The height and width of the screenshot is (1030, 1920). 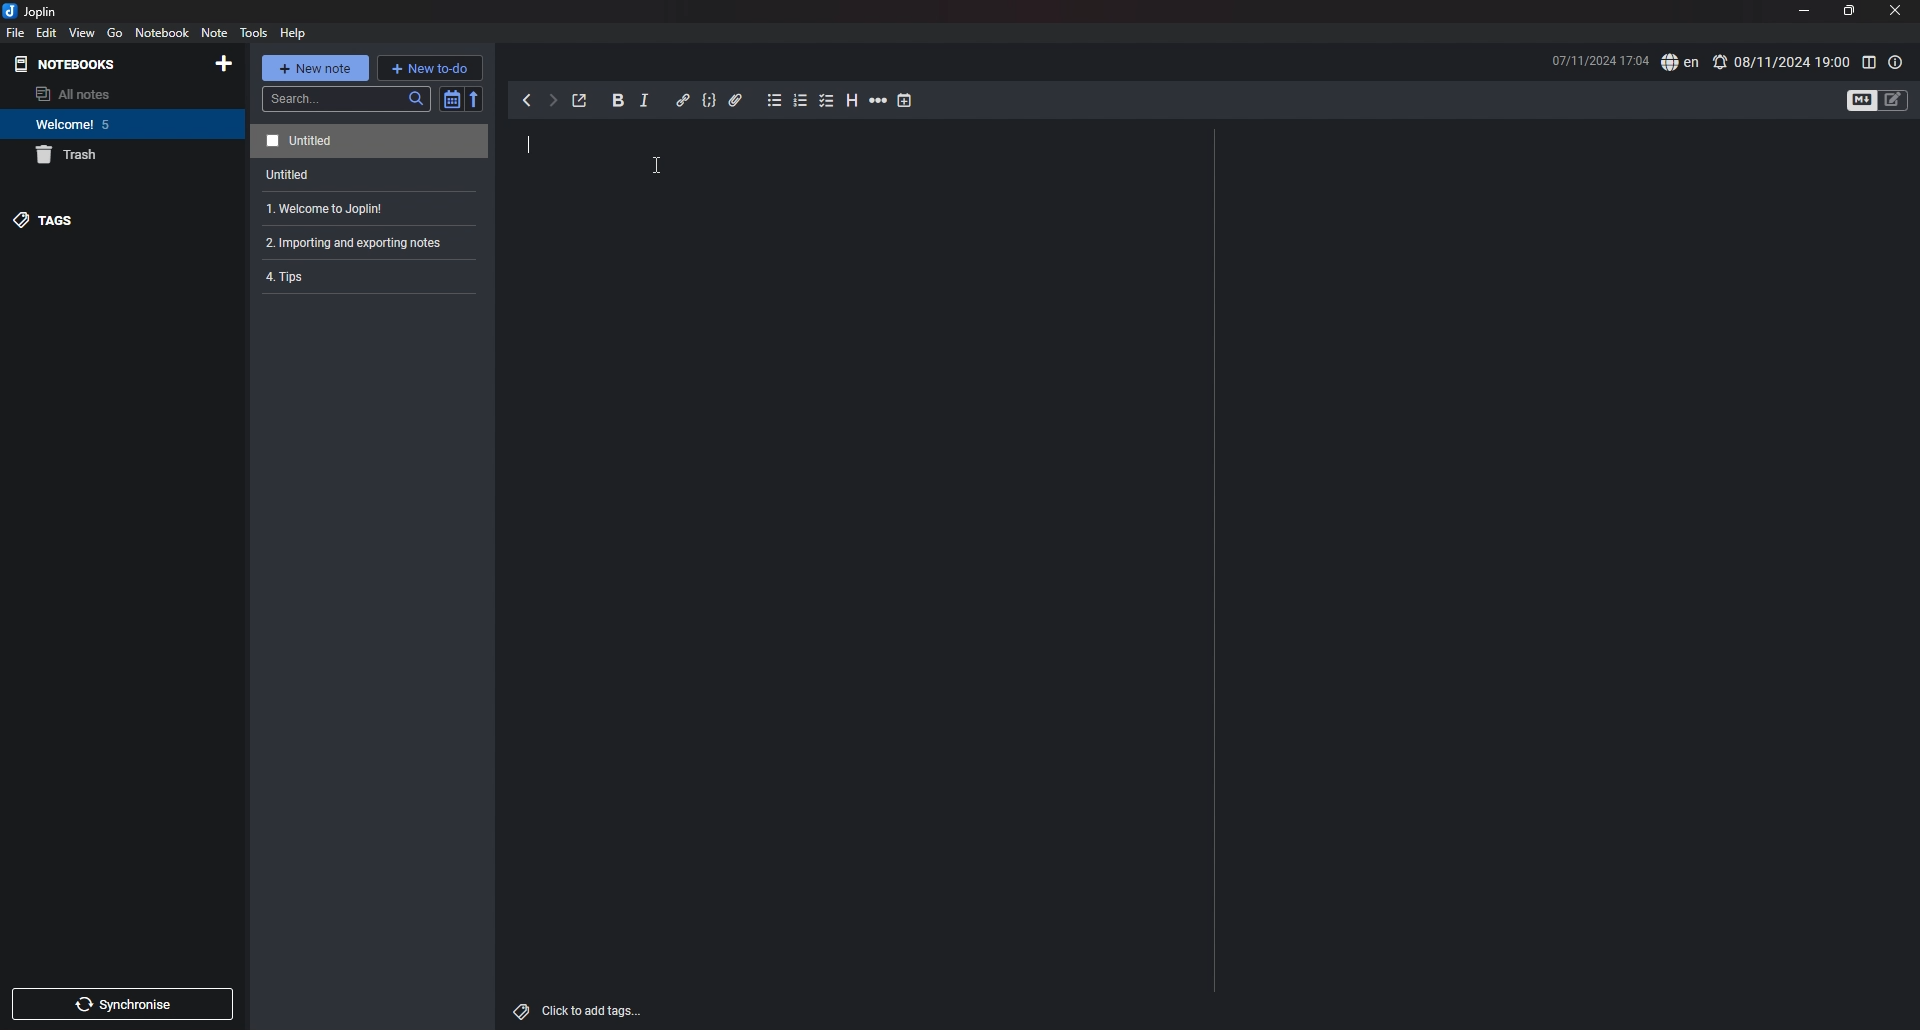 I want to click on new note, so click(x=315, y=66).